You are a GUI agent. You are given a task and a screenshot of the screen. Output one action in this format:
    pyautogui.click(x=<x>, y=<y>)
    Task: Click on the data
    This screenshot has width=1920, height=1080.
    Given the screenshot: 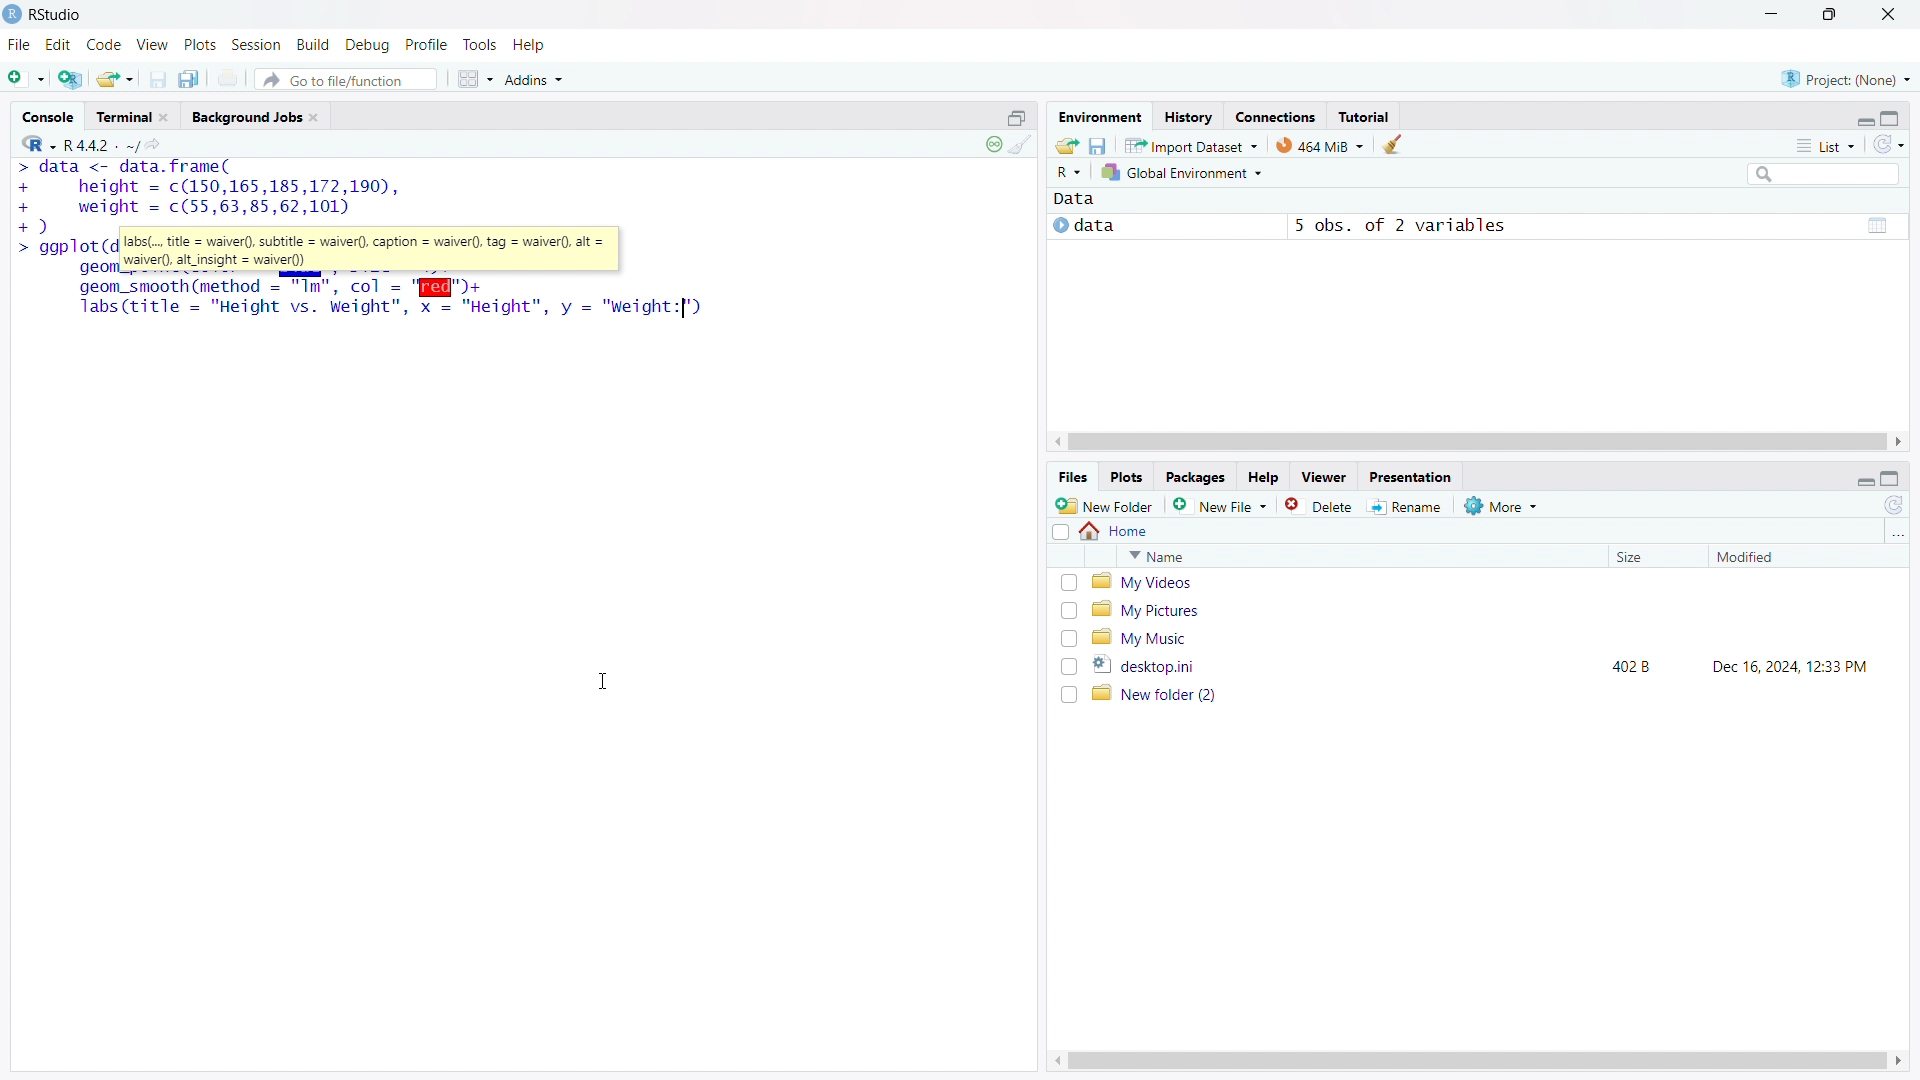 What is the action you would take?
    pyautogui.click(x=1074, y=200)
    